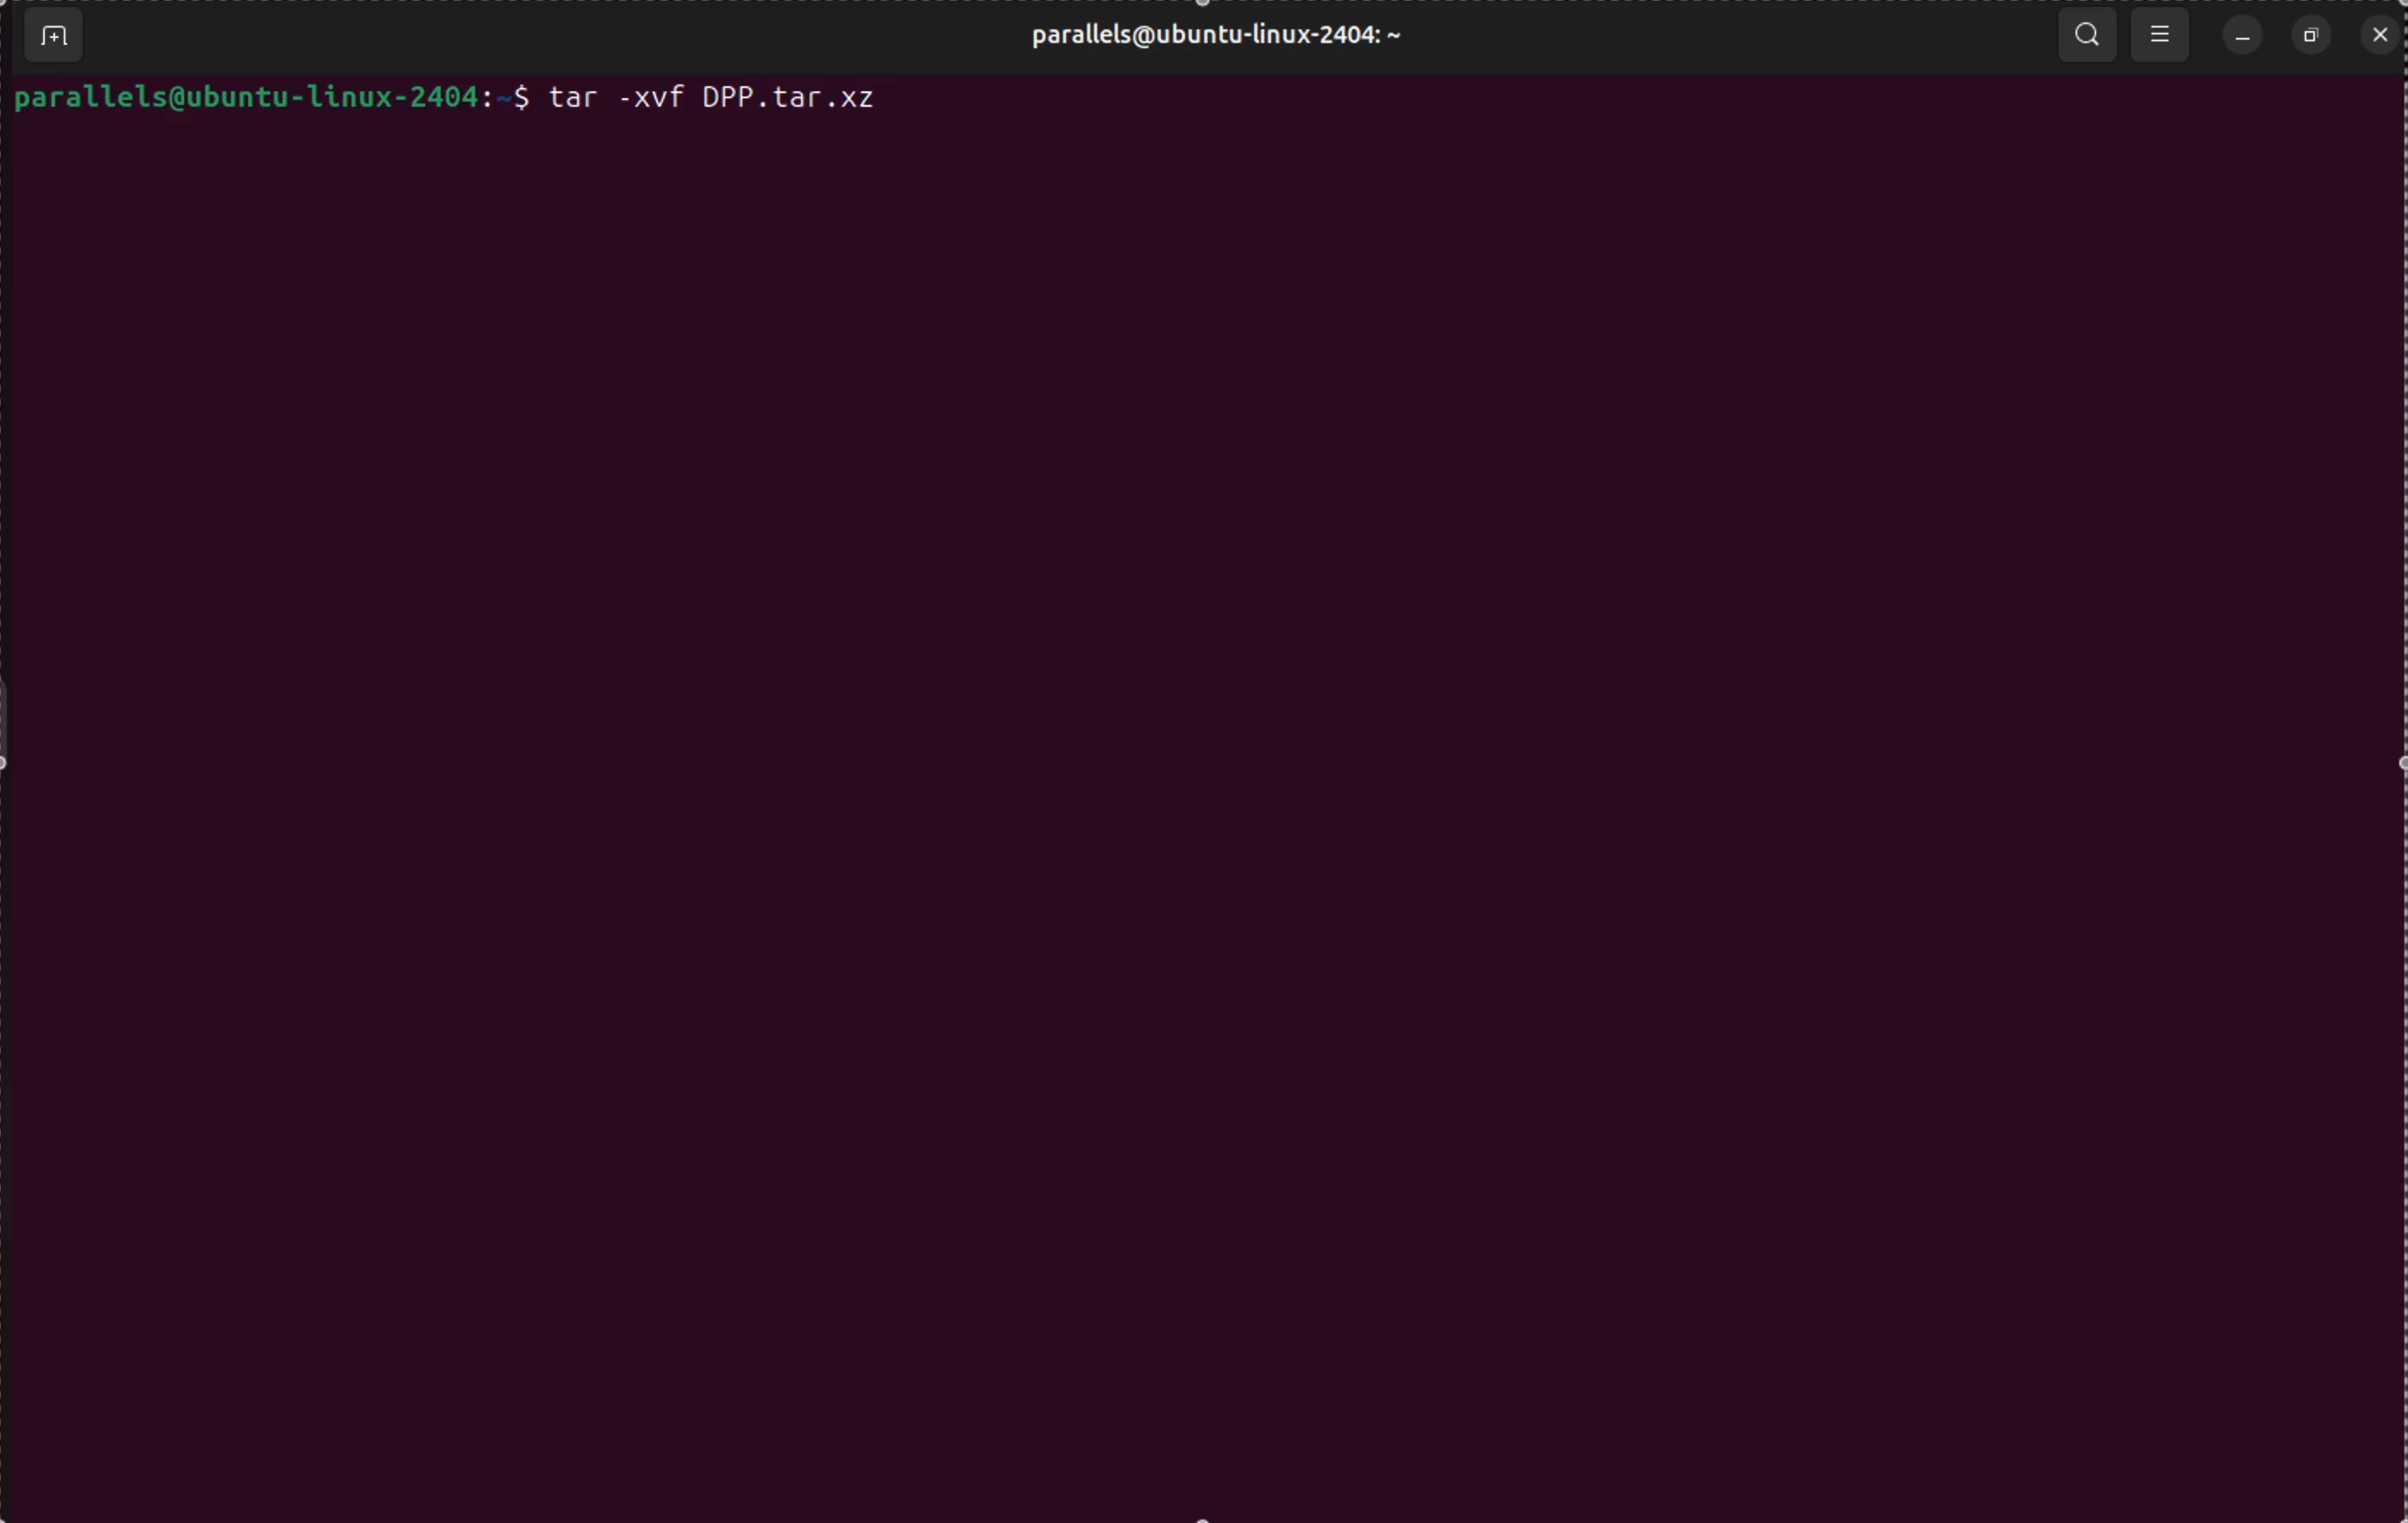 The image size is (2408, 1523). Describe the element at coordinates (2378, 34) in the screenshot. I see `close` at that location.